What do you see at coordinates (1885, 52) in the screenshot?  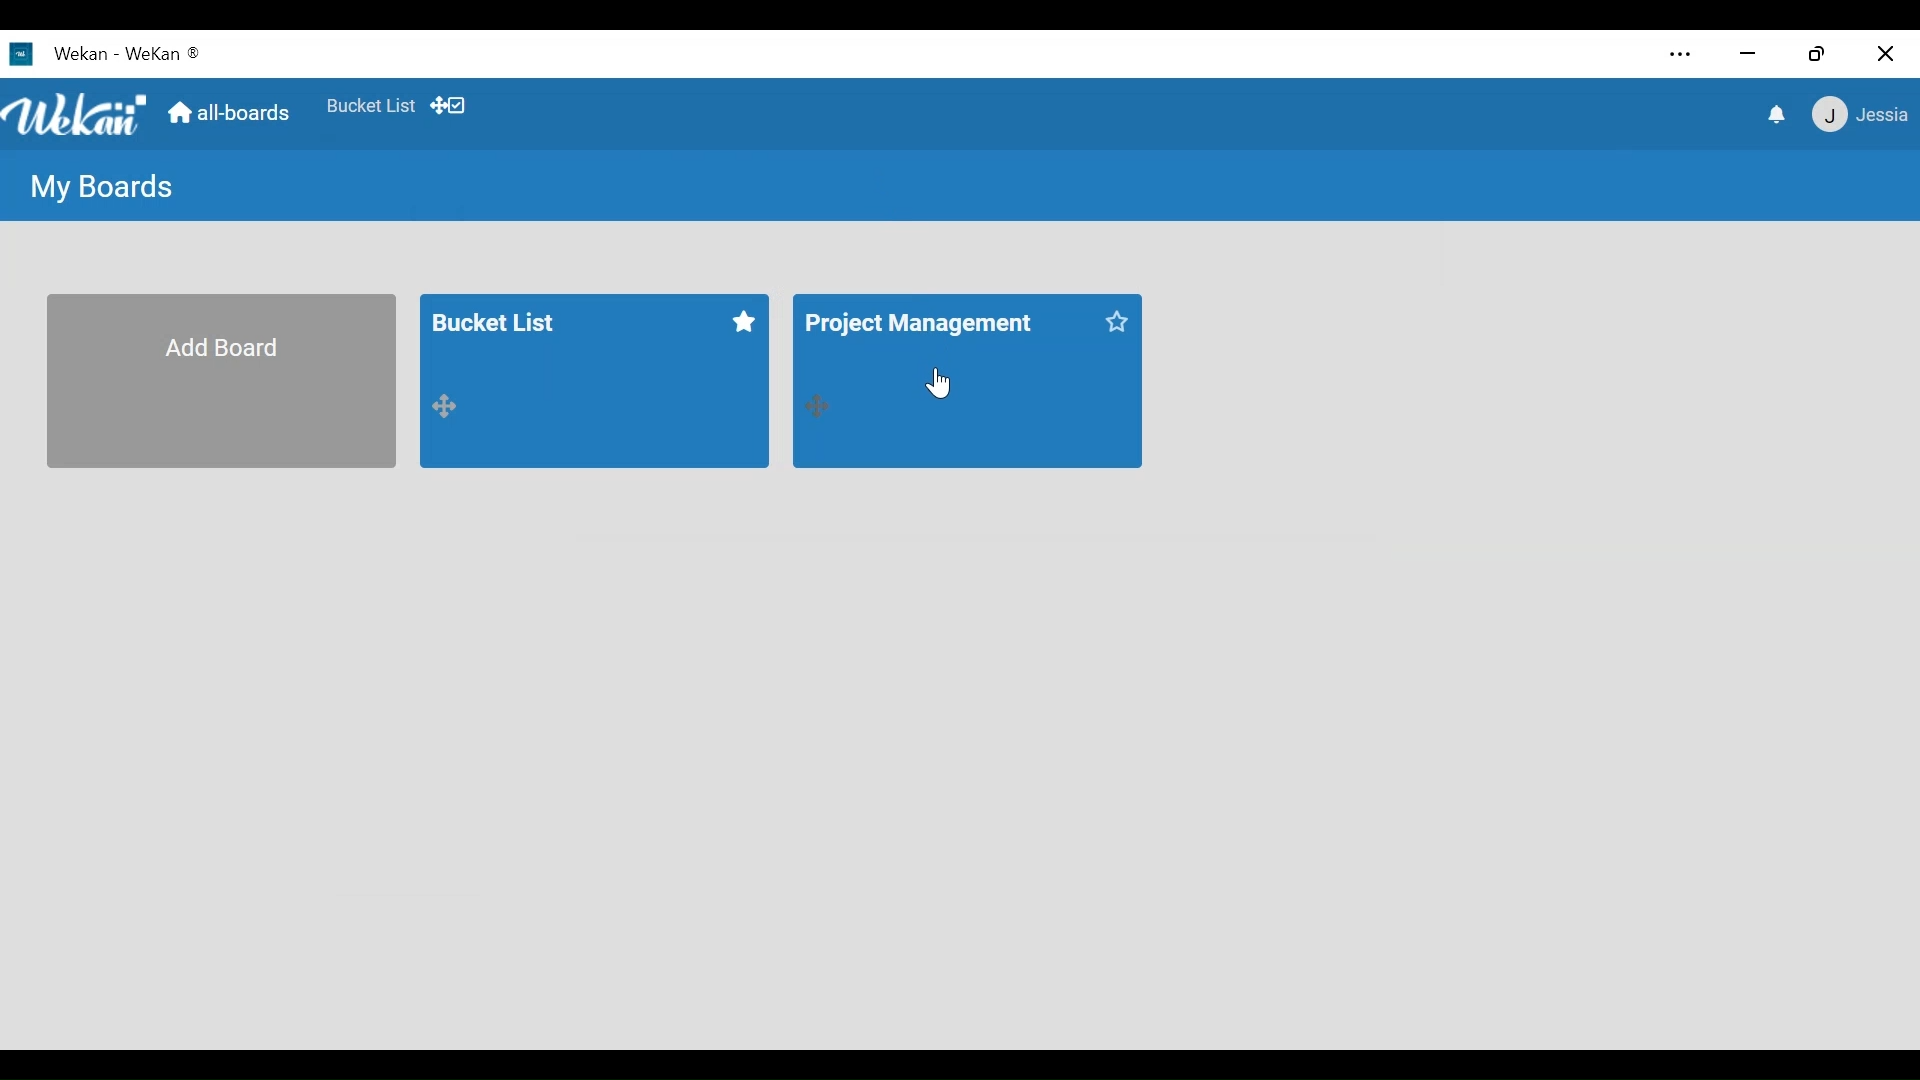 I see `Close` at bounding box center [1885, 52].